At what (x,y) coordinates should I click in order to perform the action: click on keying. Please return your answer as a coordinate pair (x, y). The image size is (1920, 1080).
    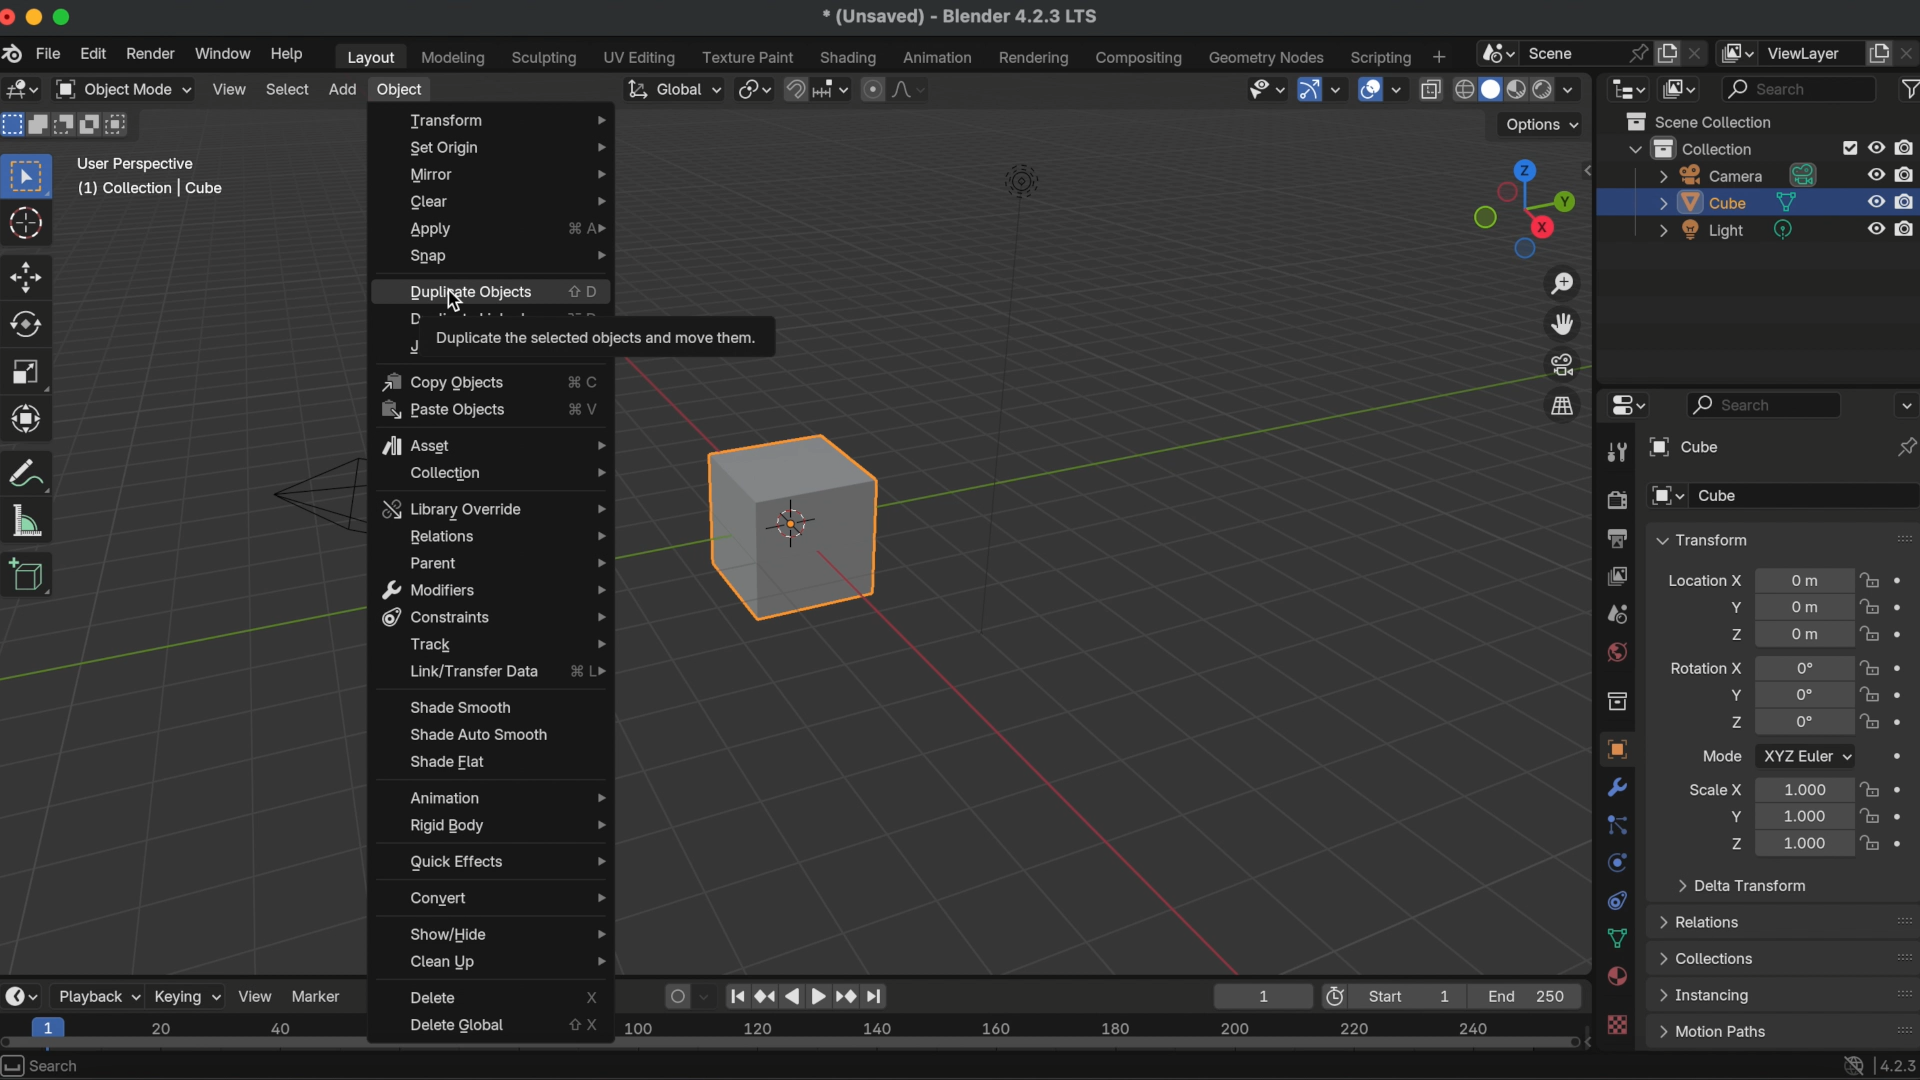
    Looking at the image, I should click on (187, 995).